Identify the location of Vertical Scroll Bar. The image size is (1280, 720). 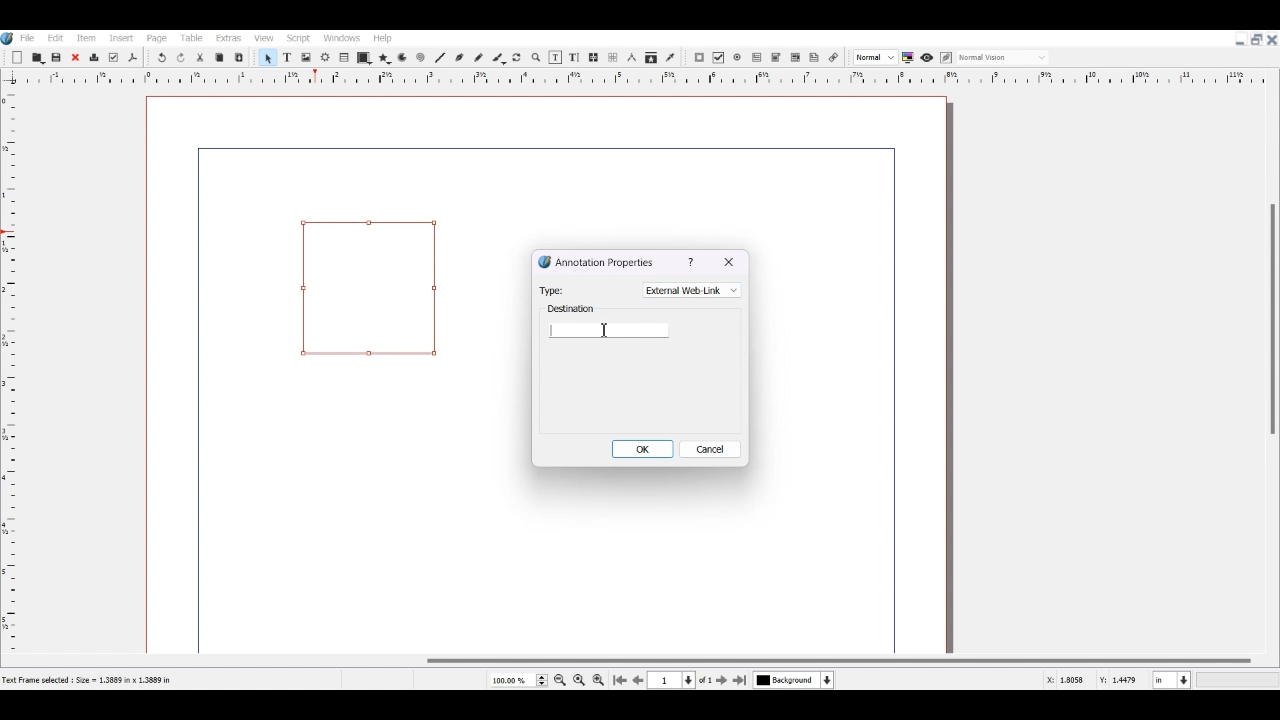
(1271, 360).